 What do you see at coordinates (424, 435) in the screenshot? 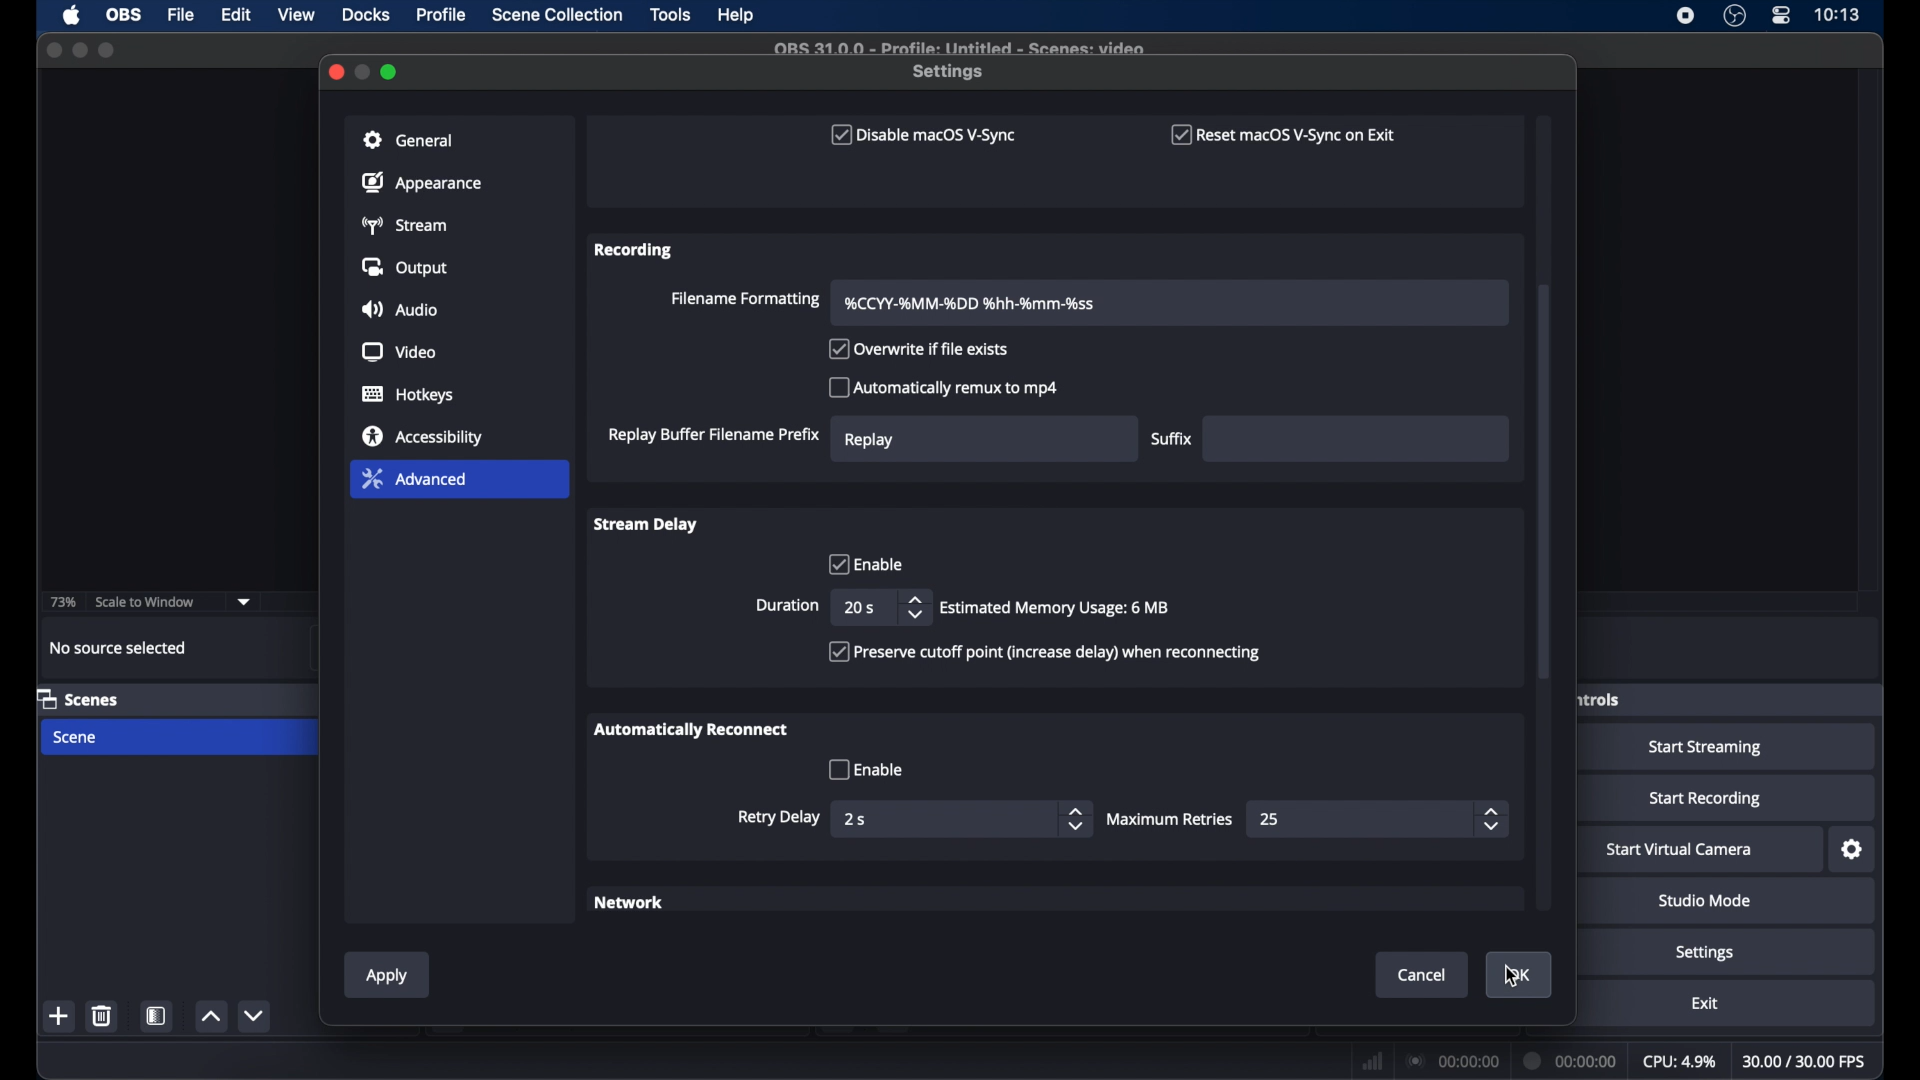
I see `accessibility ` at bounding box center [424, 435].